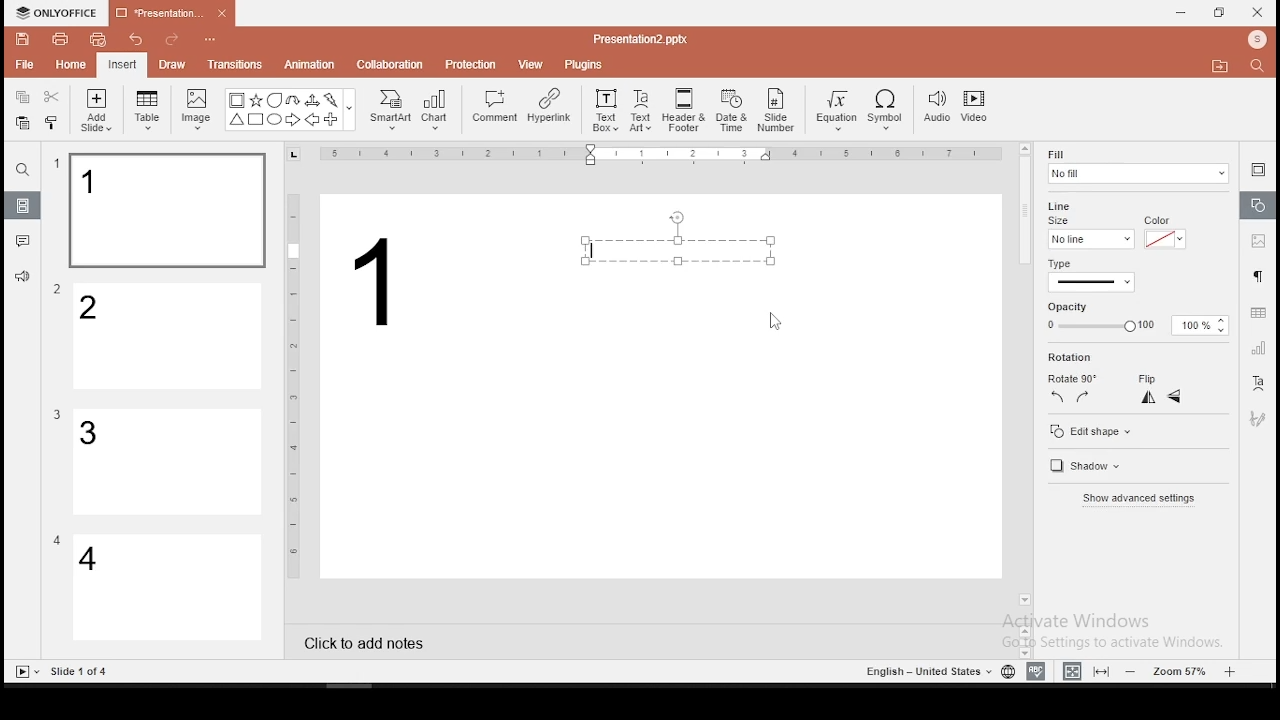 The image size is (1280, 720). I want to click on rotate 90 clockwise, so click(1084, 396).